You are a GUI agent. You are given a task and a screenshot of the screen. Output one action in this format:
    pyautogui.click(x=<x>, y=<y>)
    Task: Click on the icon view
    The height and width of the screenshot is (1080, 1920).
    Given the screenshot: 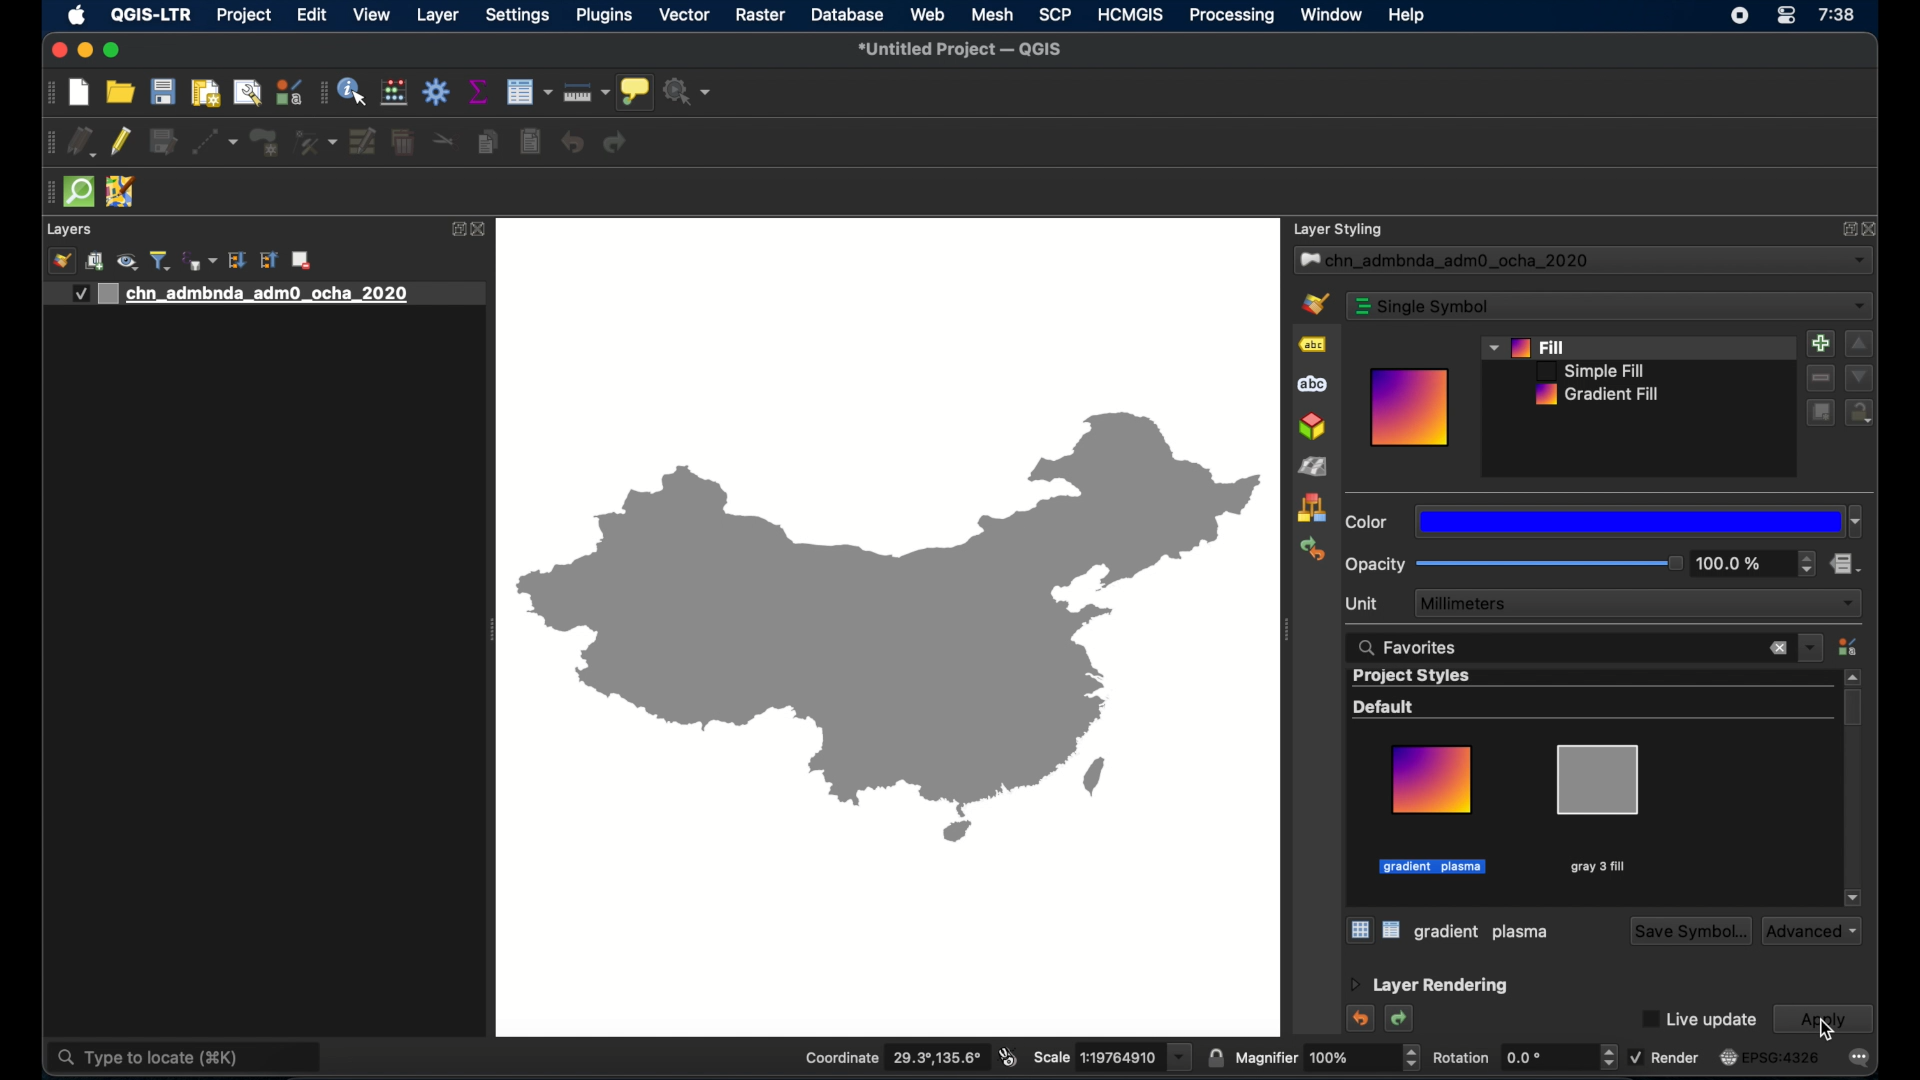 What is the action you would take?
    pyautogui.click(x=1359, y=929)
    